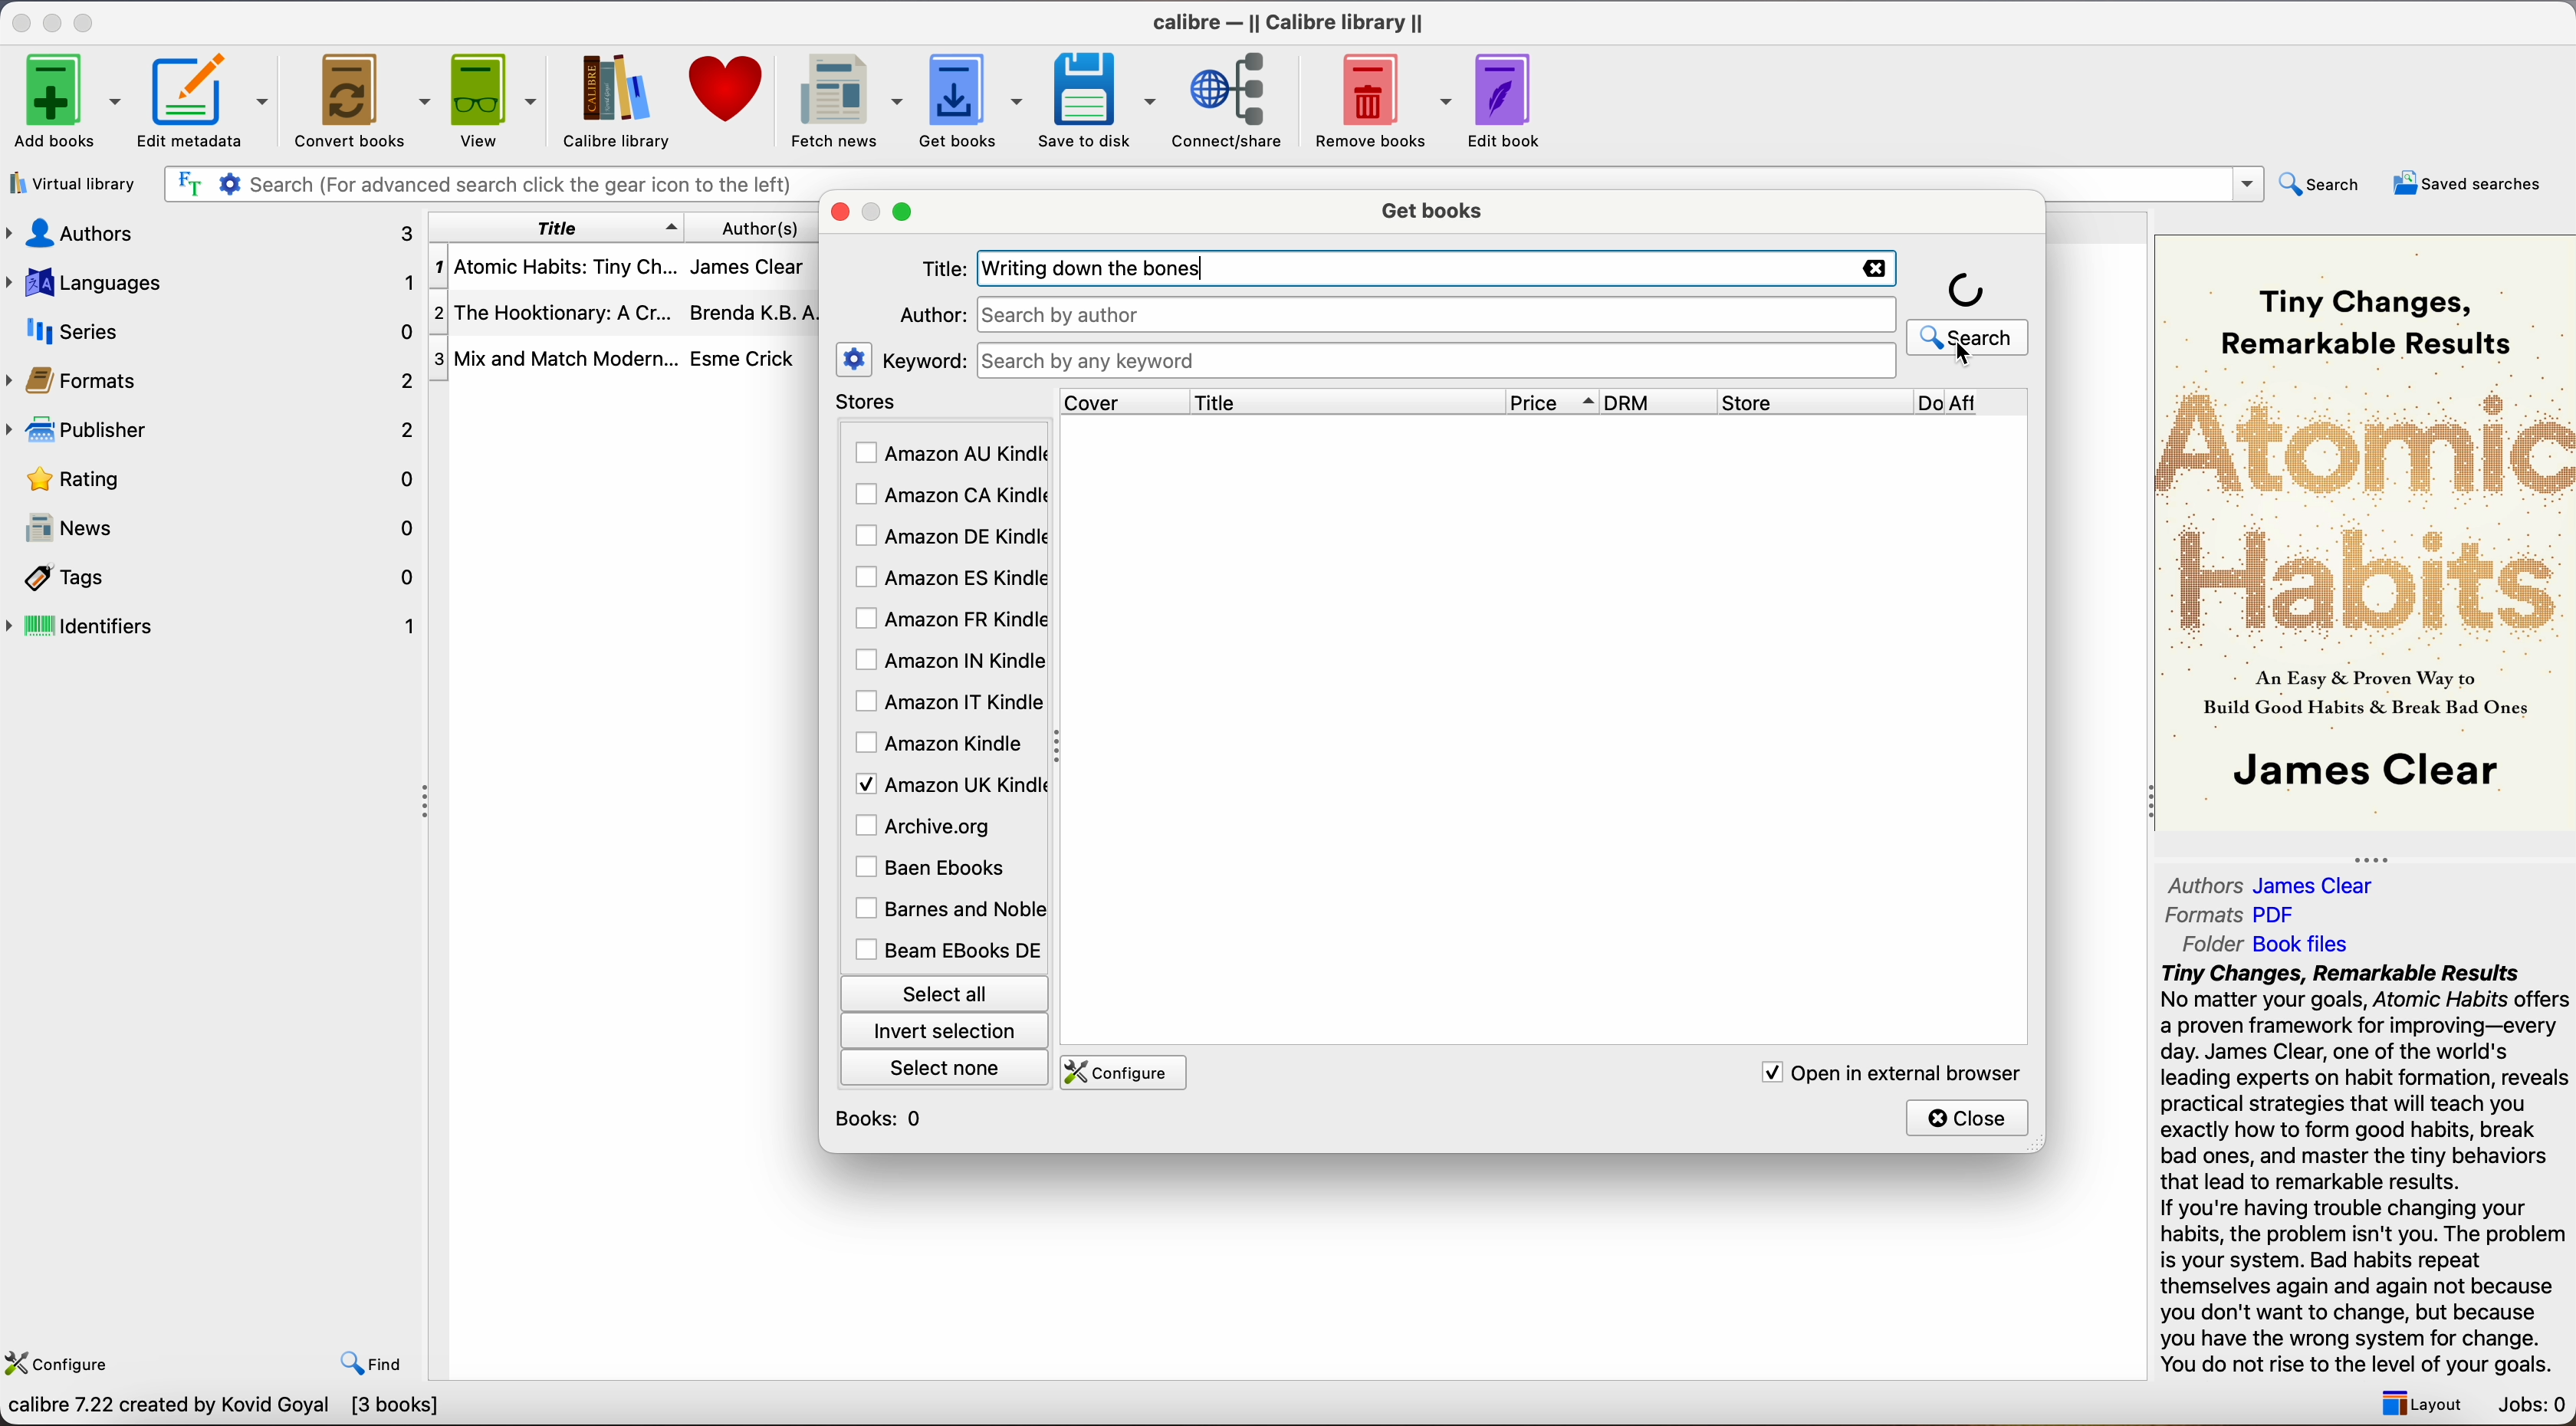 This screenshot has width=2576, height=1426. I want to click on James Clear, so click(746, 264).